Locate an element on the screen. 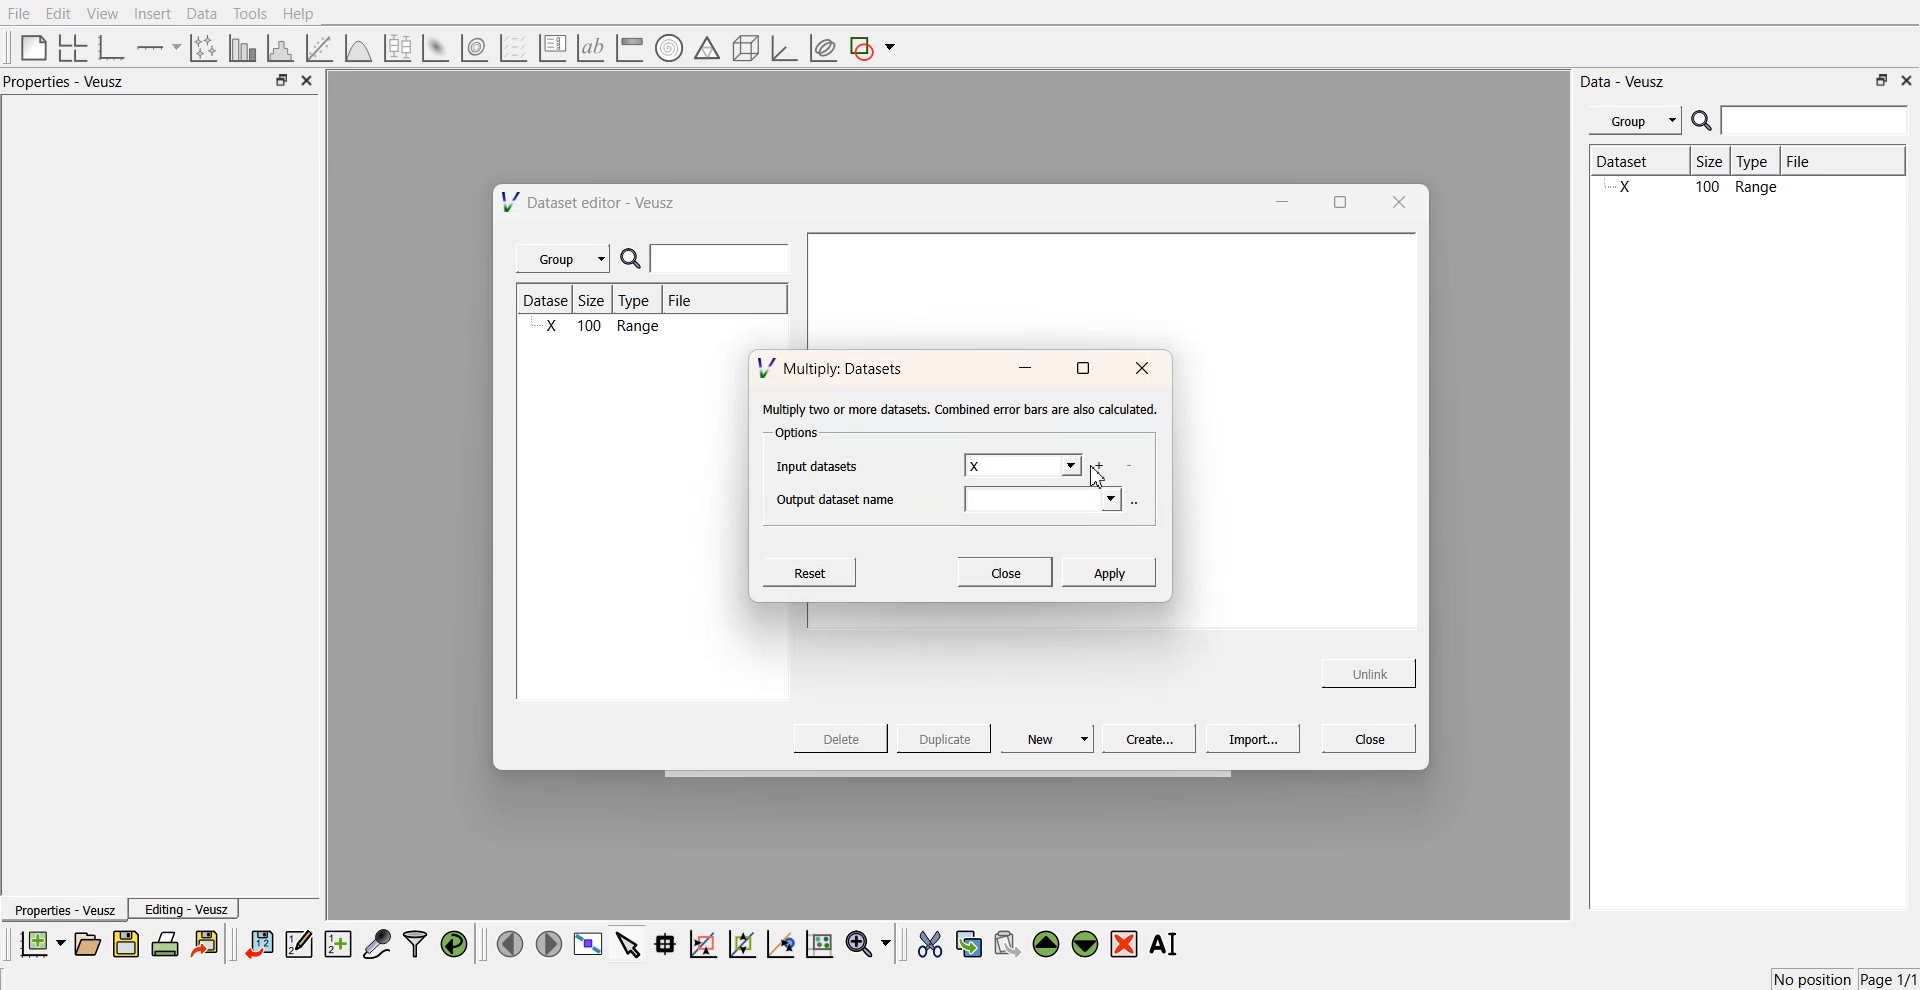 The width and height of the screenshot is (1920, 990). File is located at coordinates (682, 303).